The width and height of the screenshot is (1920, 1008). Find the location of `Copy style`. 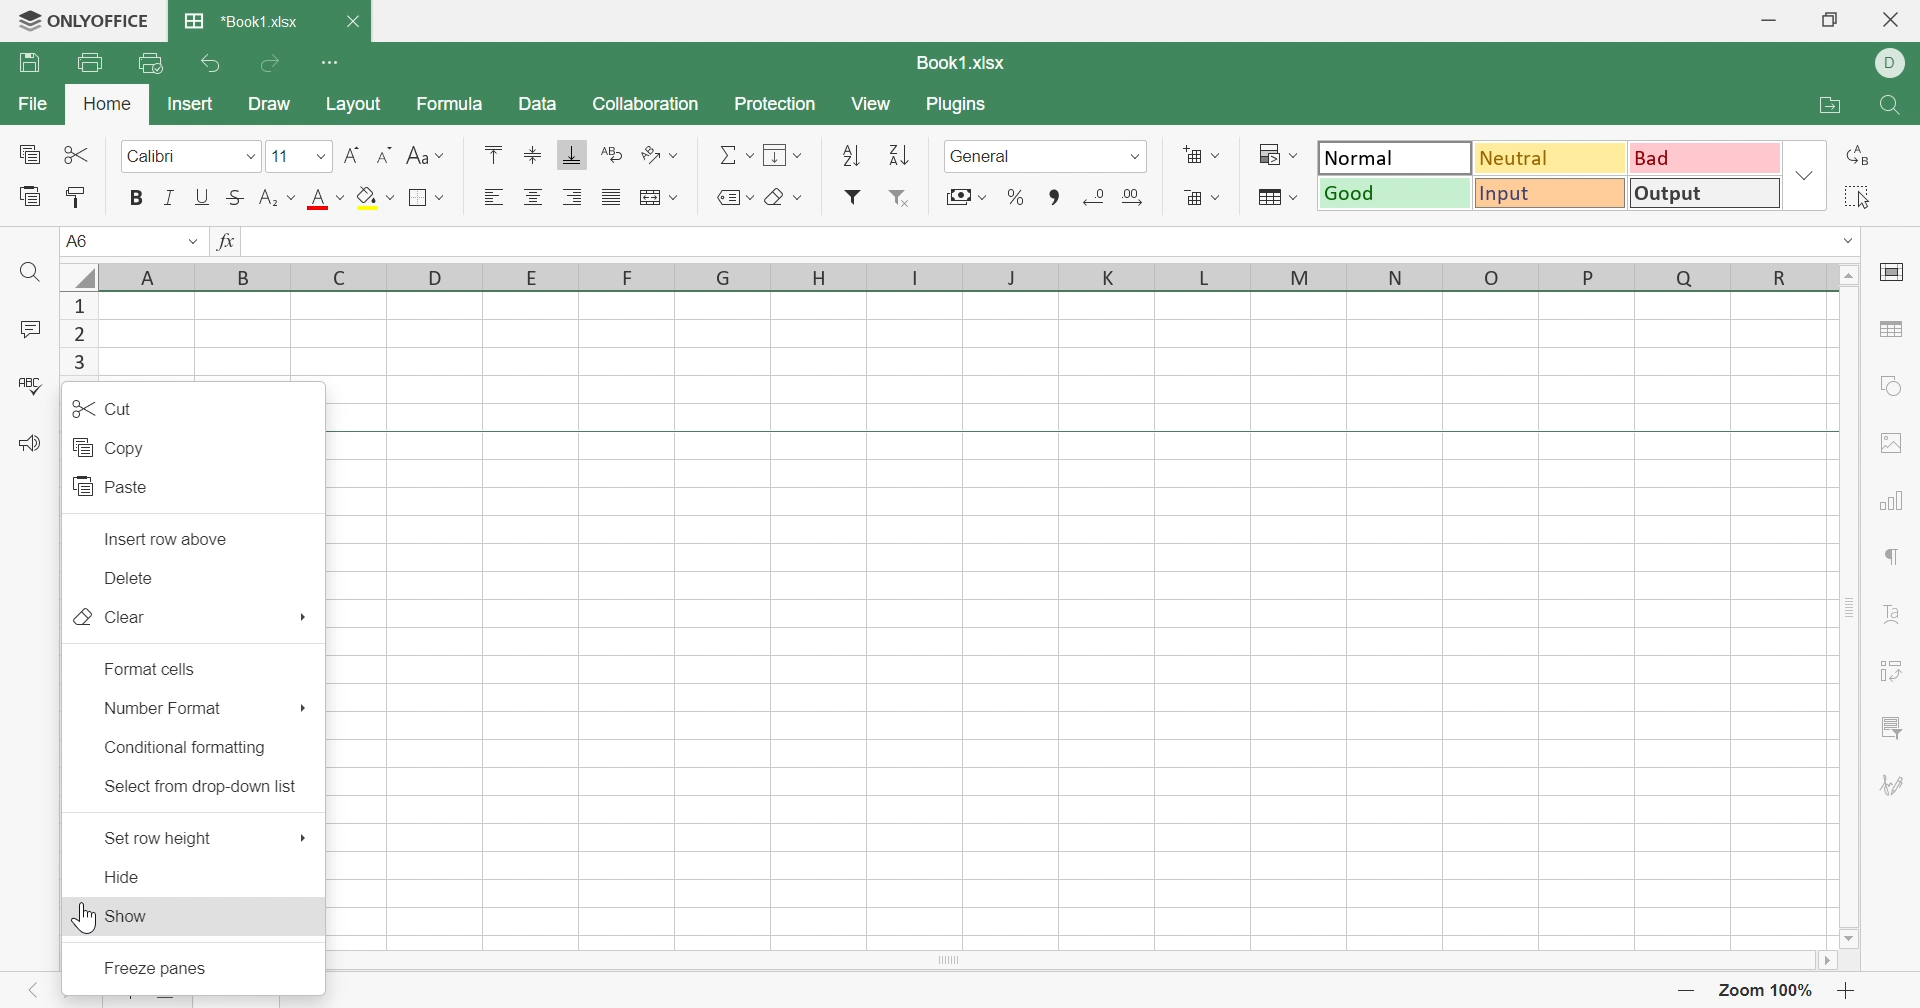

Copy style is located at coordinates (77, 197).